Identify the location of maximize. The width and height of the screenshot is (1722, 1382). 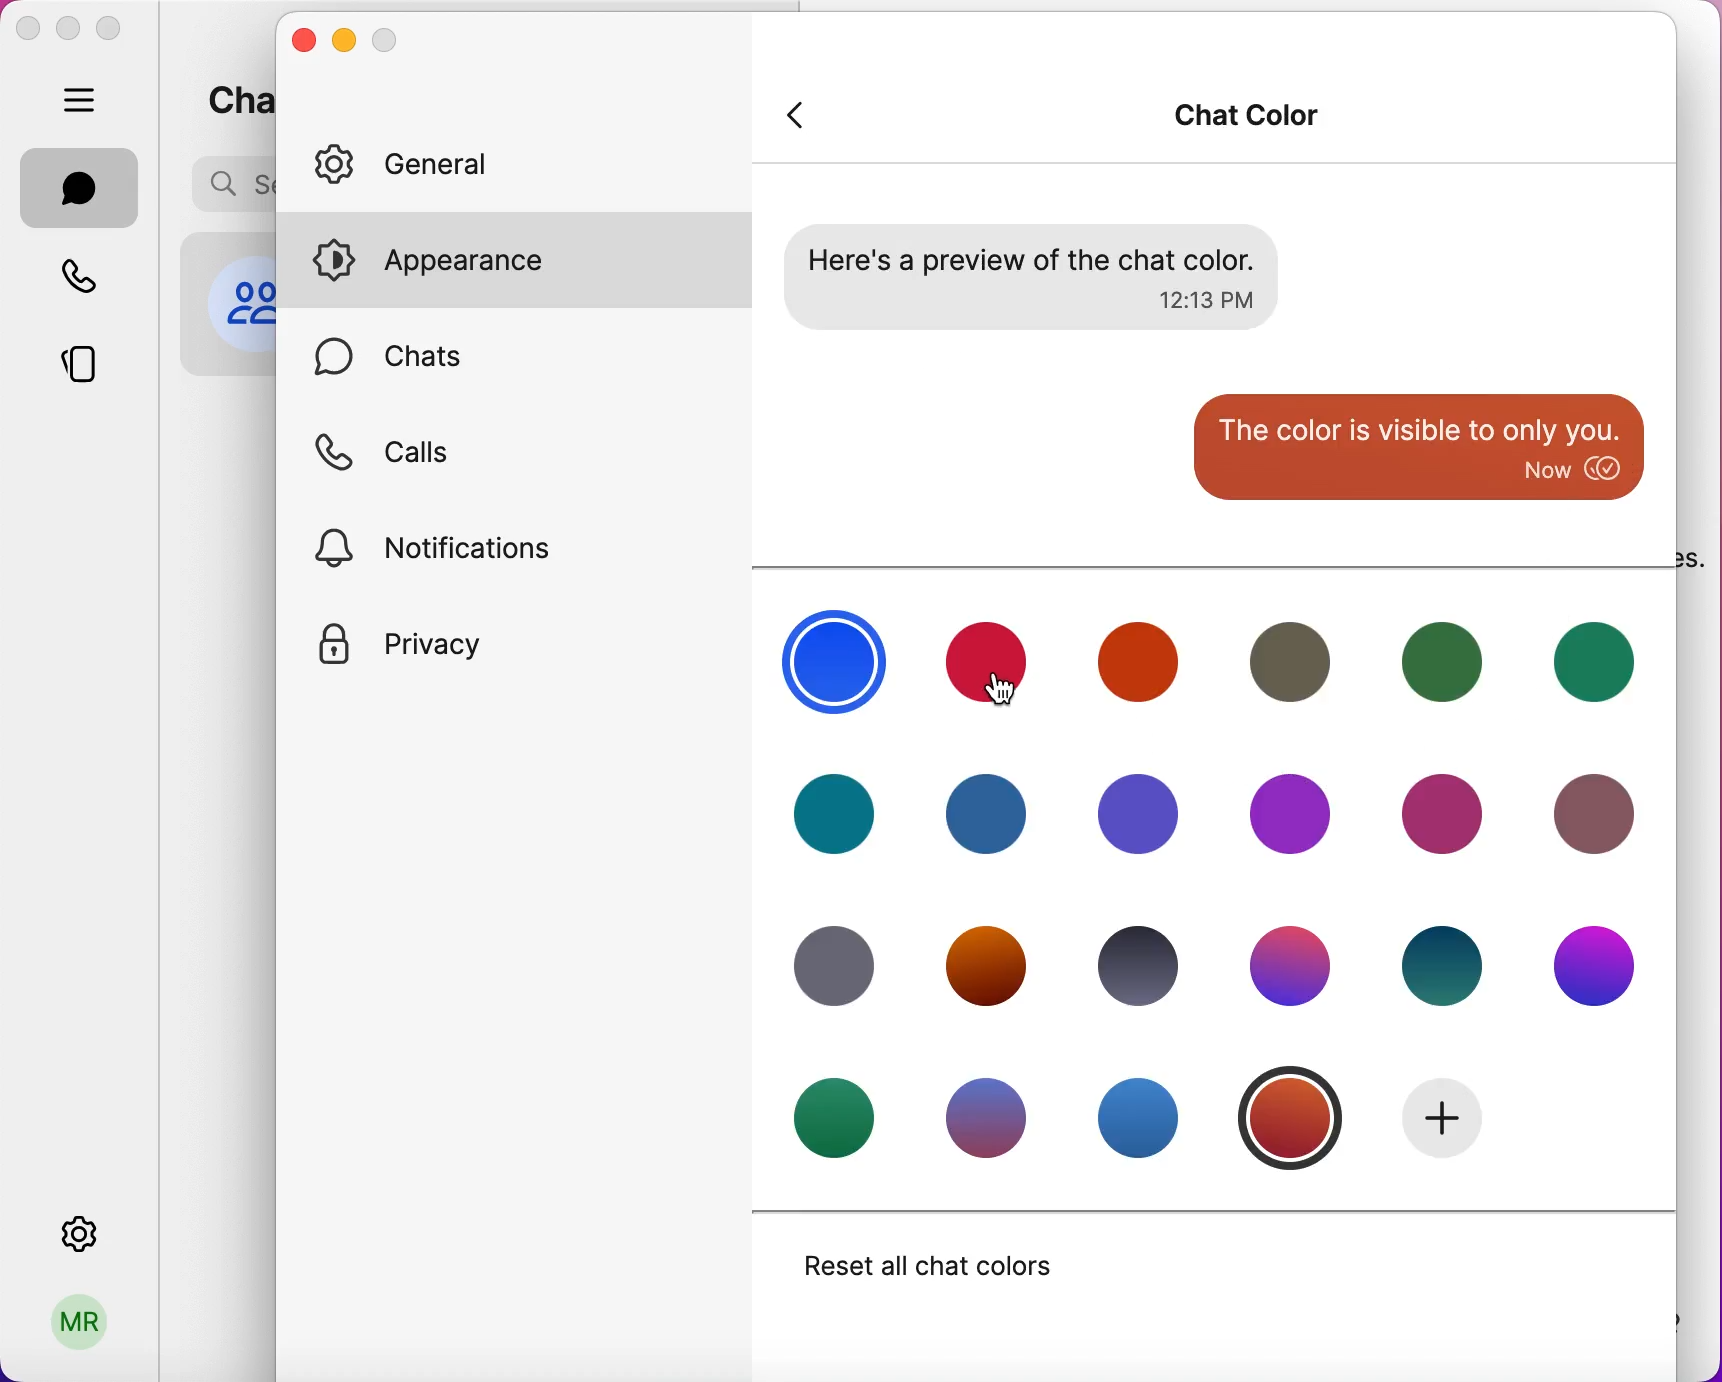
(116, 29).